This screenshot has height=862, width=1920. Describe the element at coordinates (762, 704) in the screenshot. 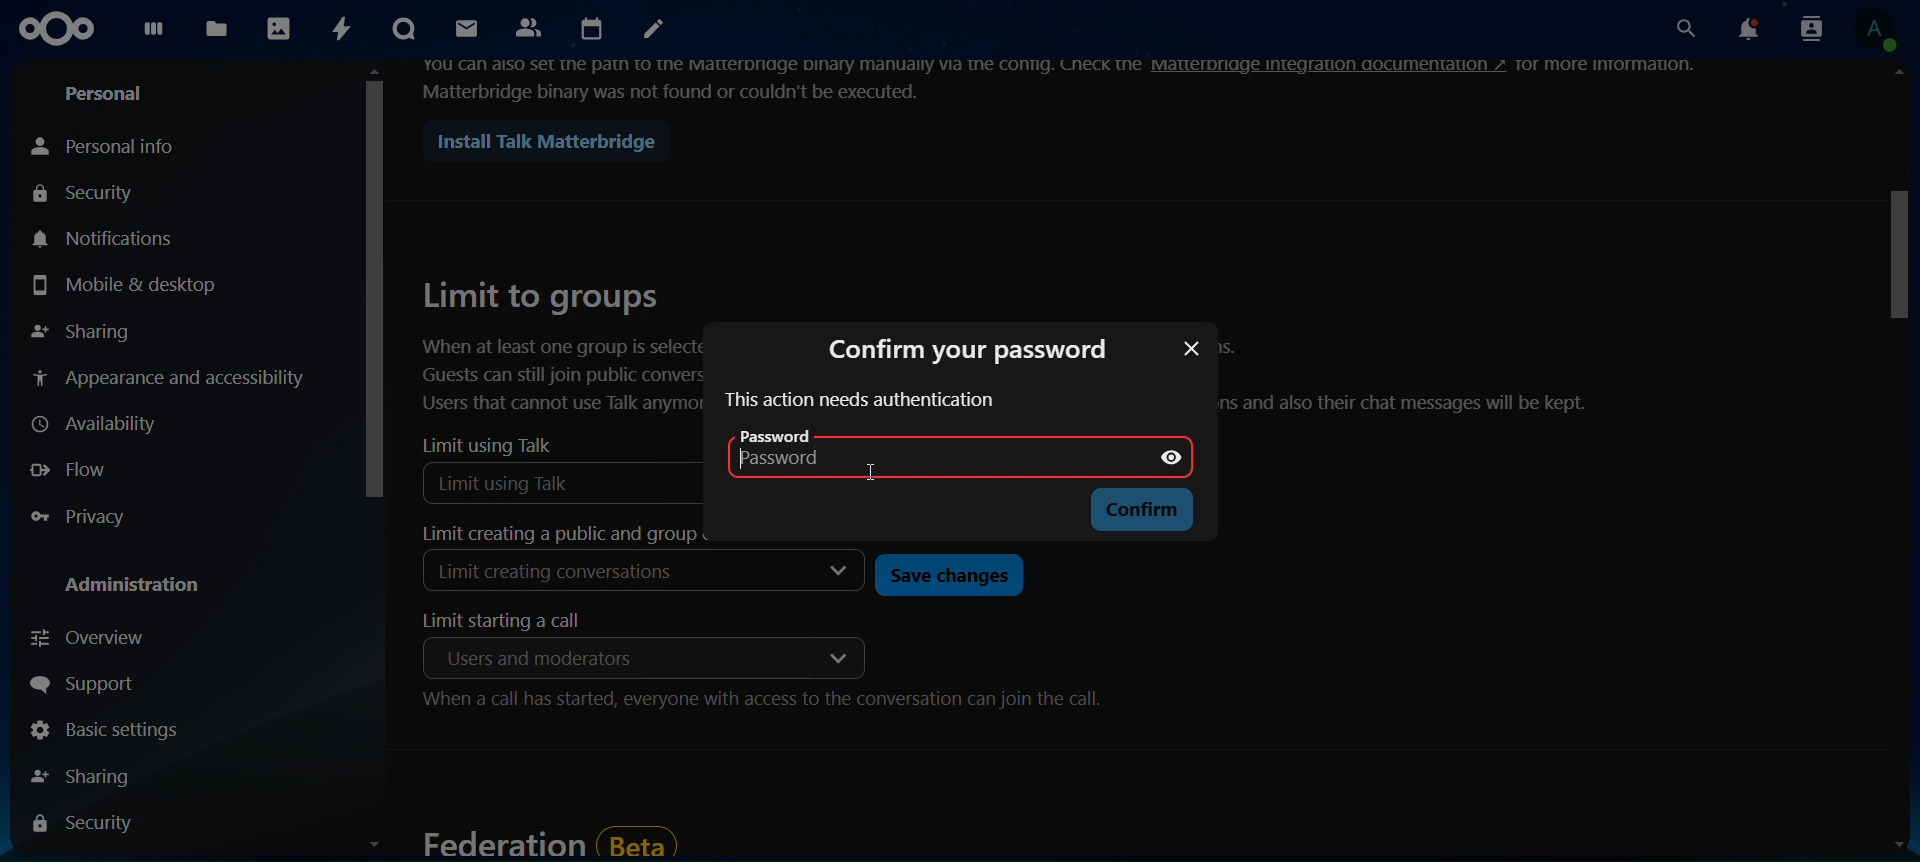

I see `When a call has started, everyone with access to the conversation can join the call.` at that location.